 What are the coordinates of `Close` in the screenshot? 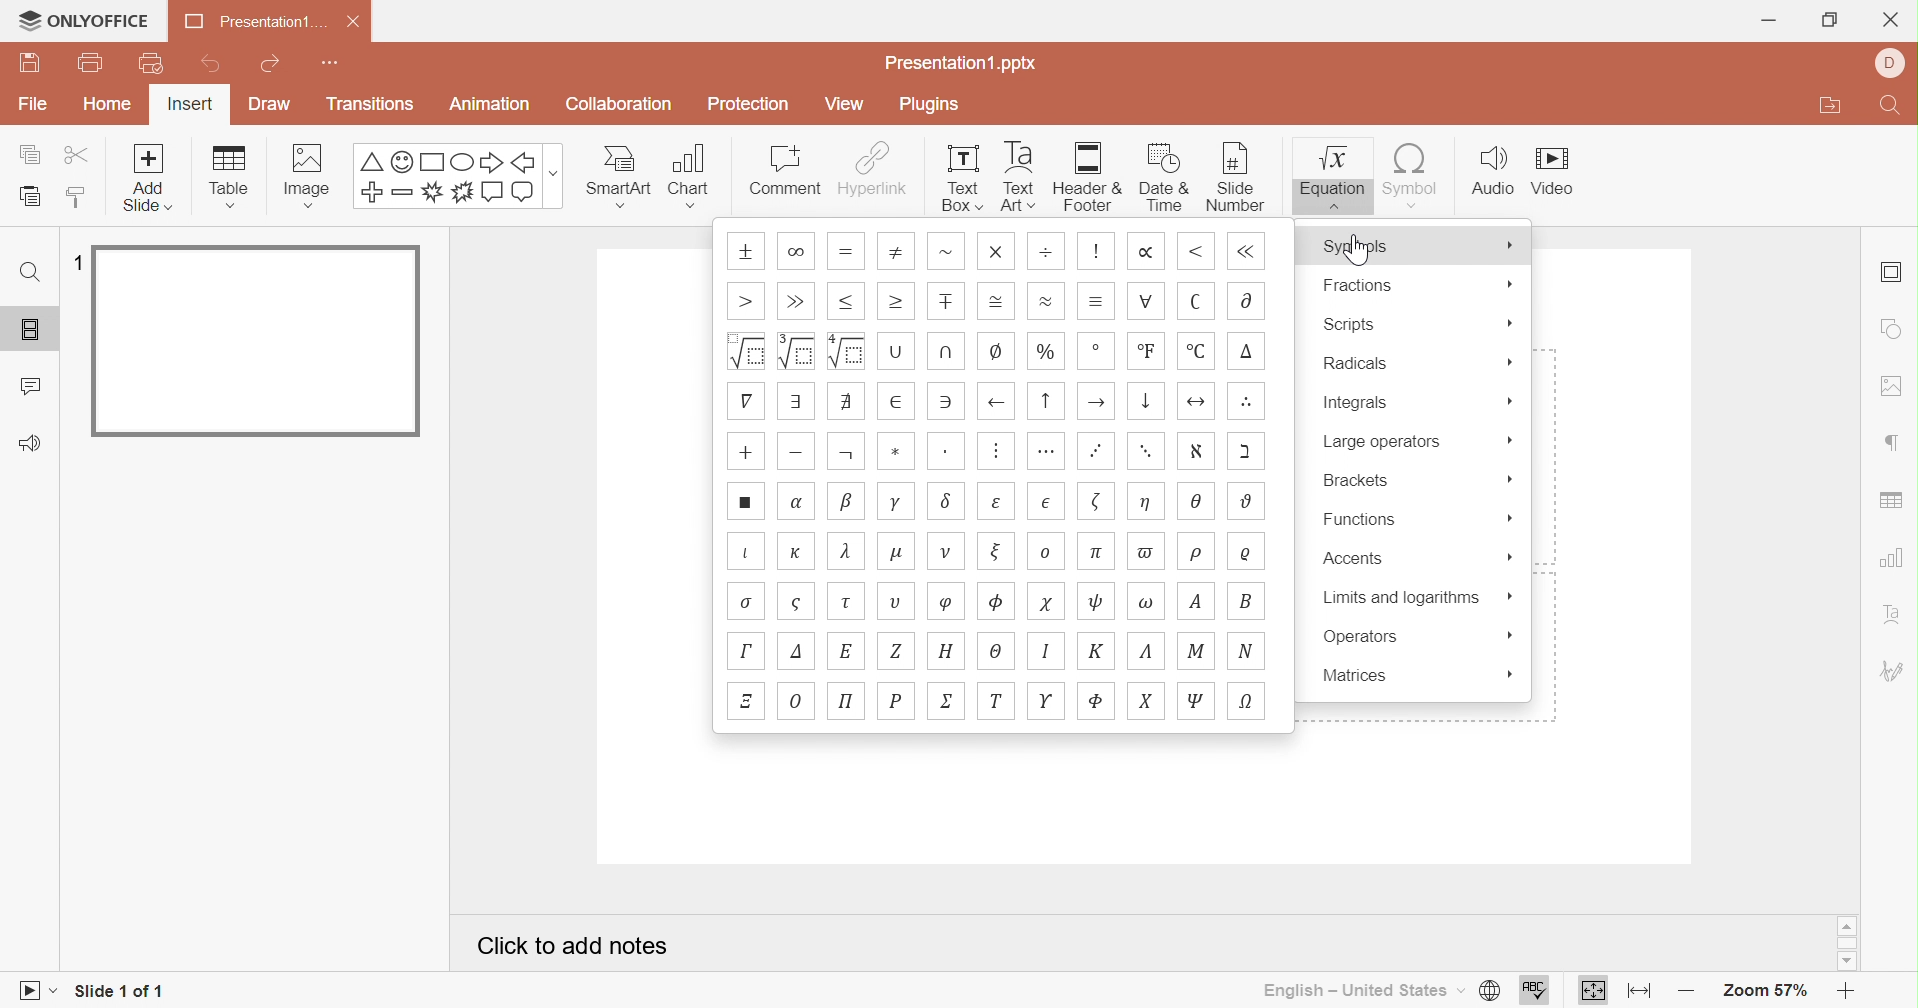 It's located at (1890, 19).